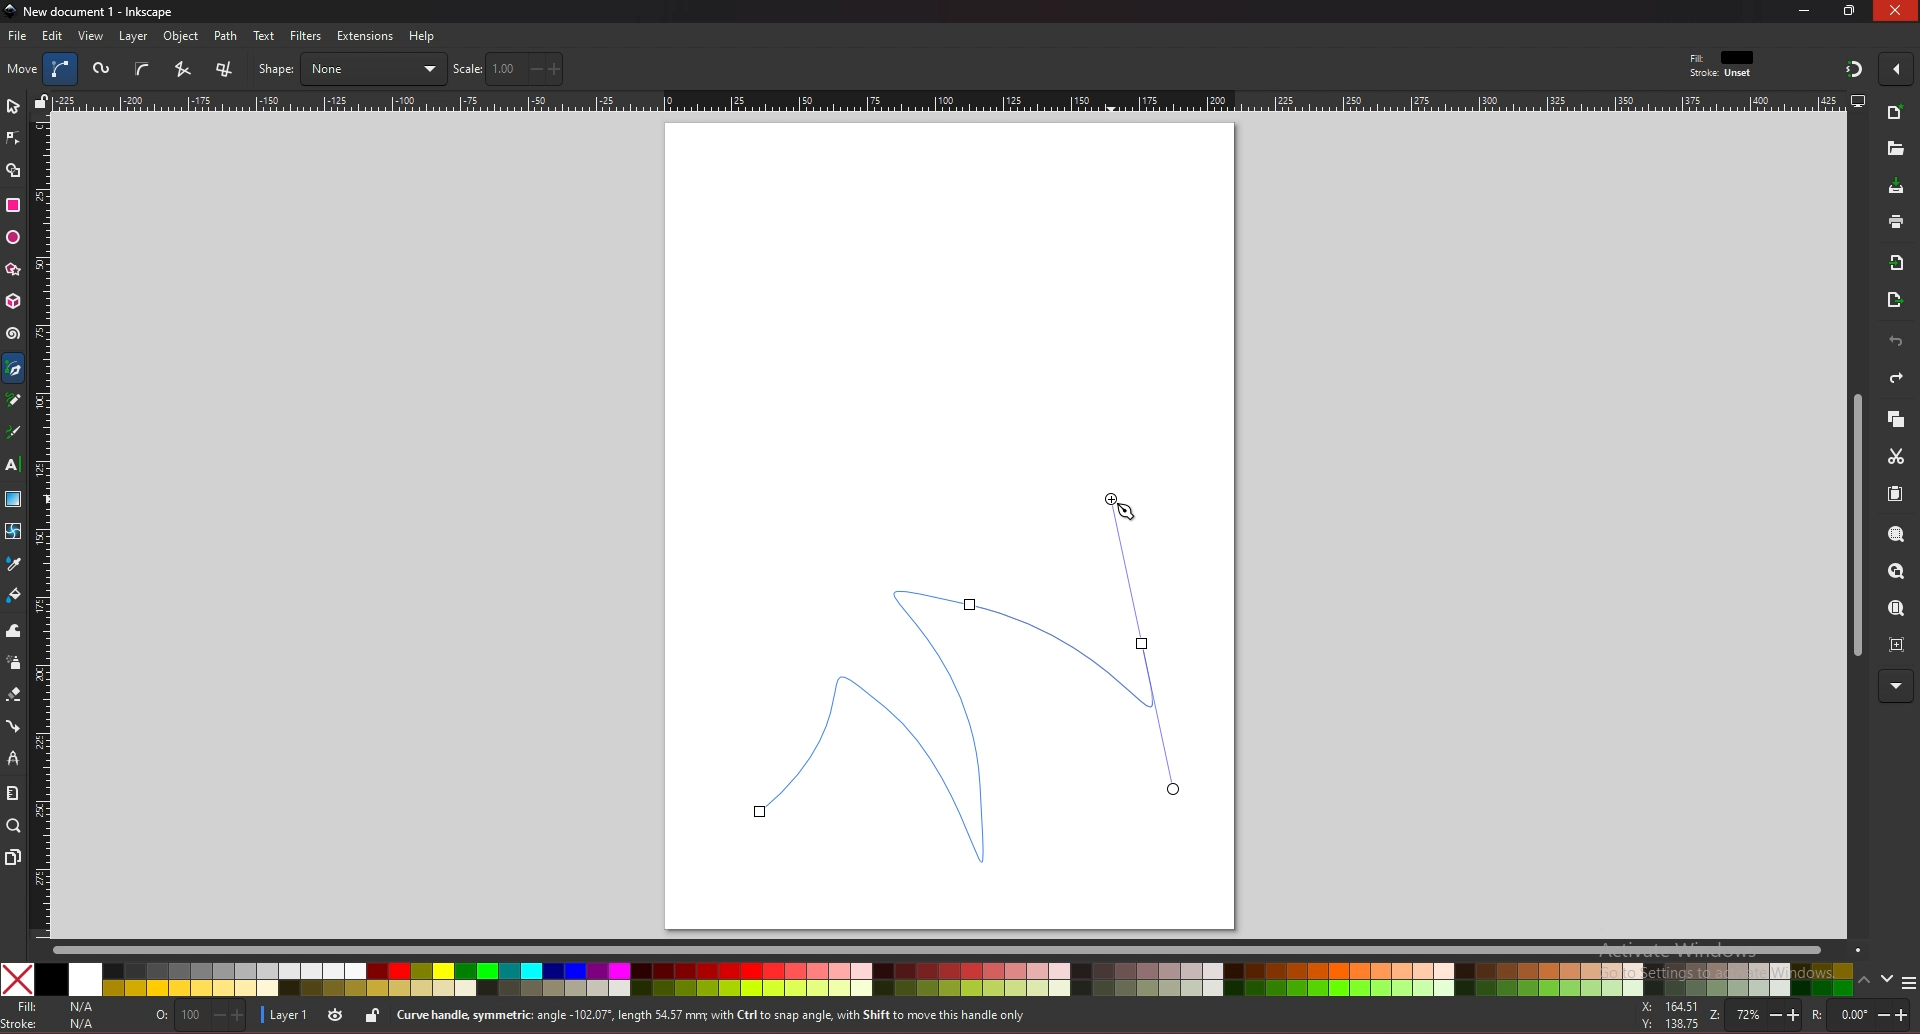  I want to click on paint bucket, so click(14, 594).